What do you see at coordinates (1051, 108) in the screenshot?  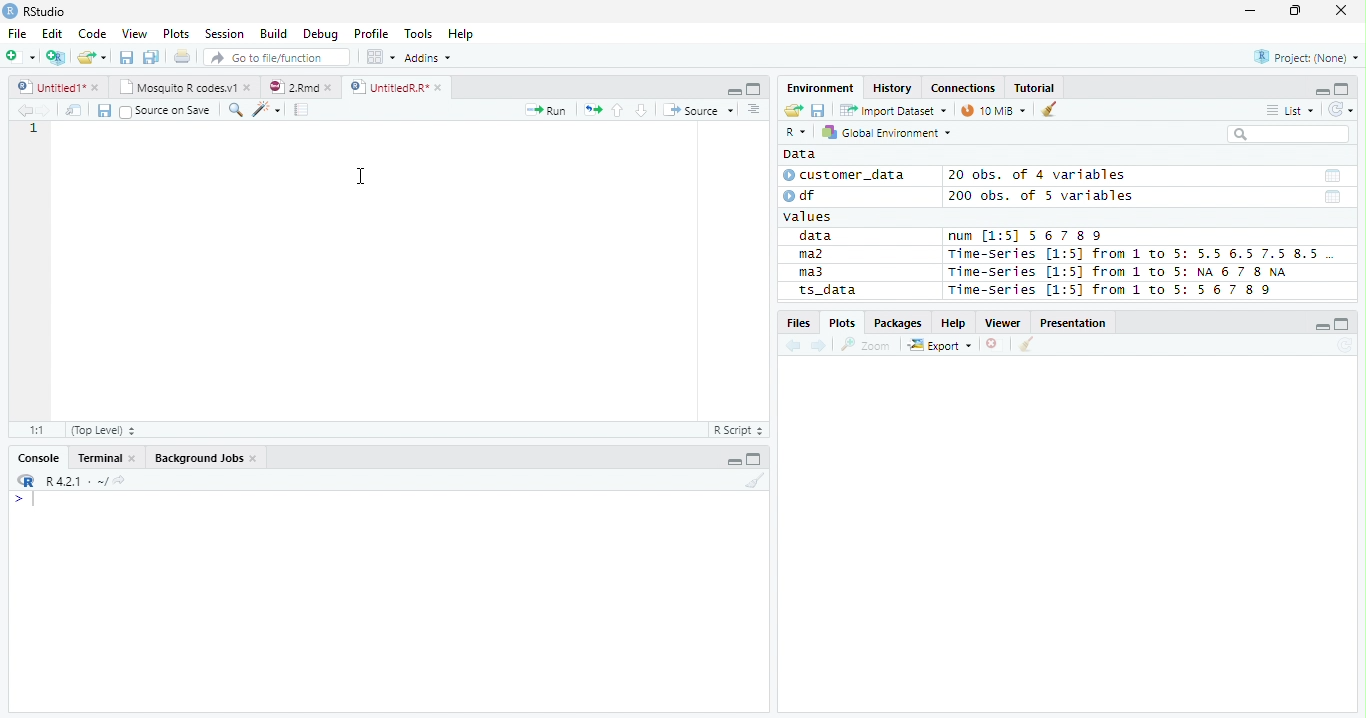 I see `Clean` at bounding box center [1051, 108].